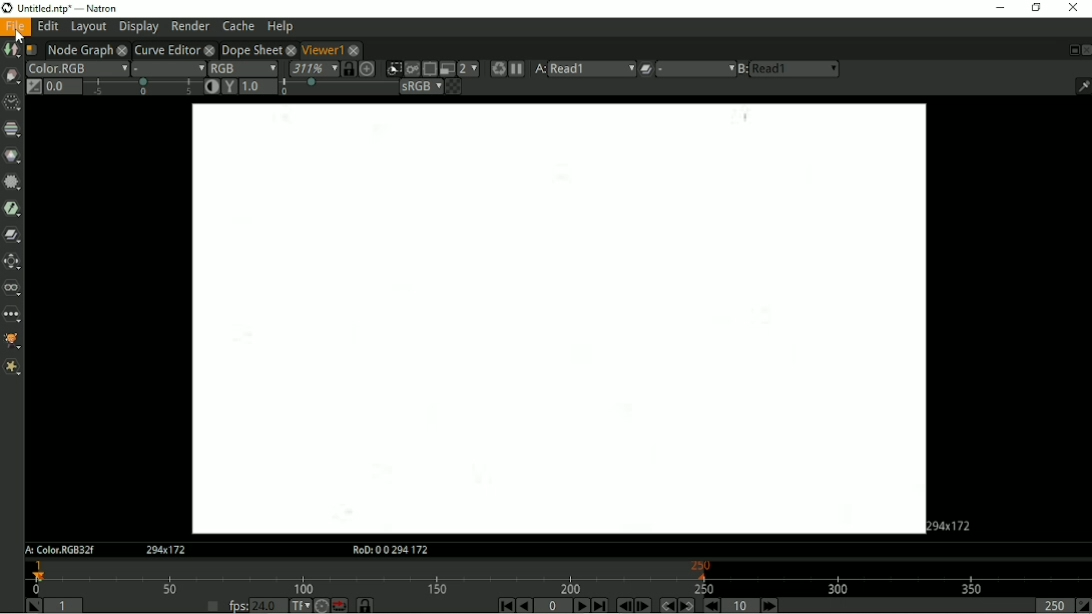 The height and width of the screenshot is (614, 1092). Describe the element at coordinates (667, 605) in the screenshot. I see `Previous keyframe` at that location.